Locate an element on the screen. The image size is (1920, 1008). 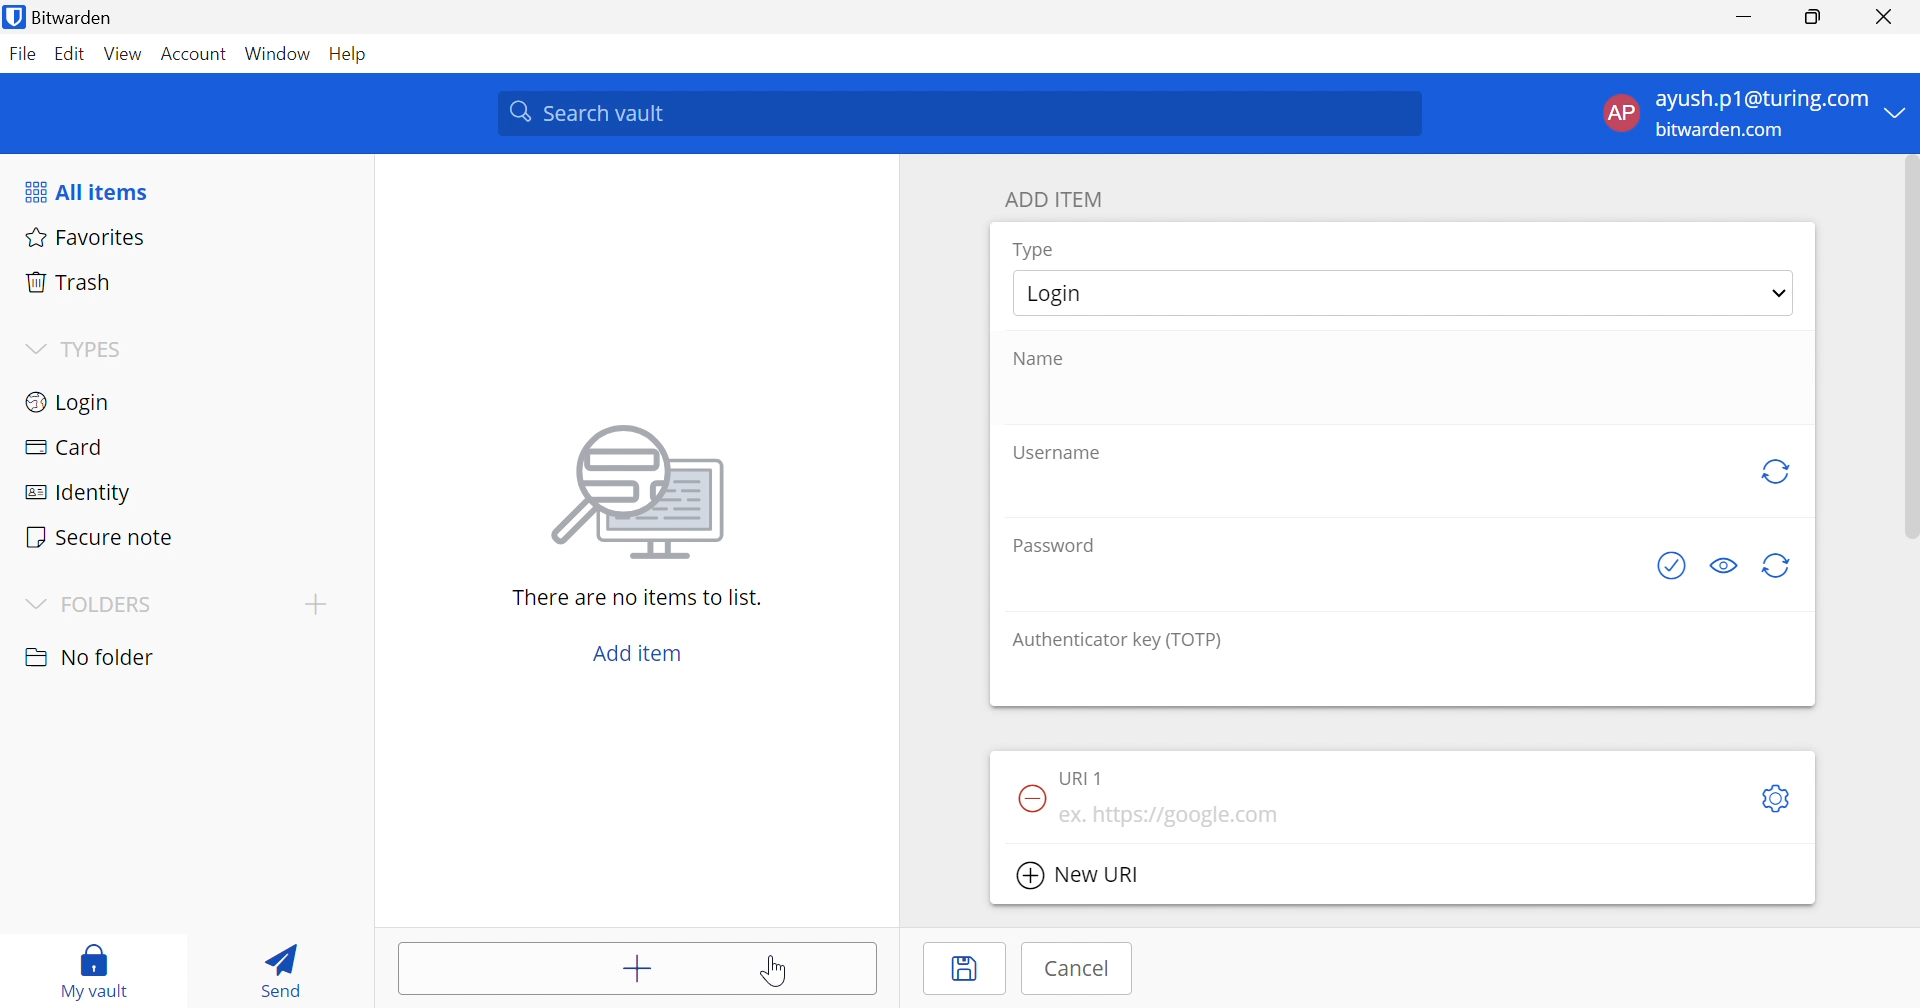
No folder is located at coordinates (93, 657).